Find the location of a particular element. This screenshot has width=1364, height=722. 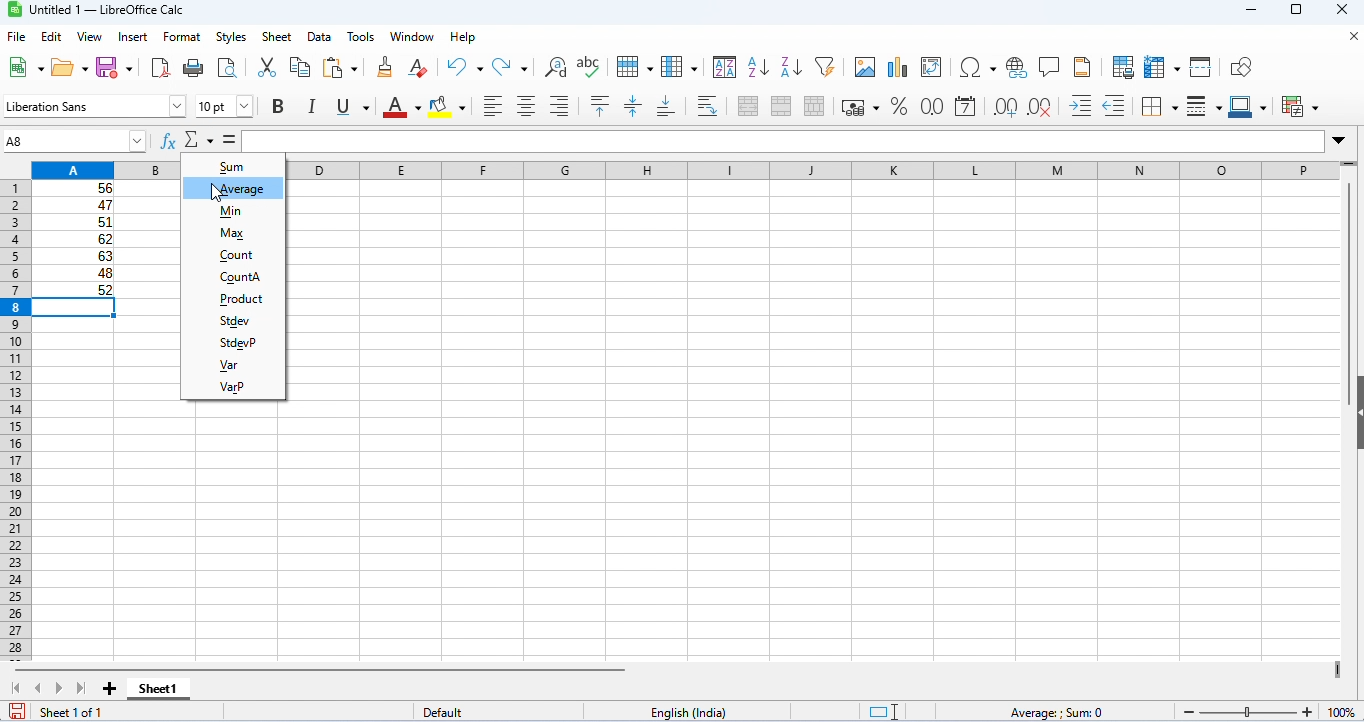

formula bar is located at coordinates (850, 141).